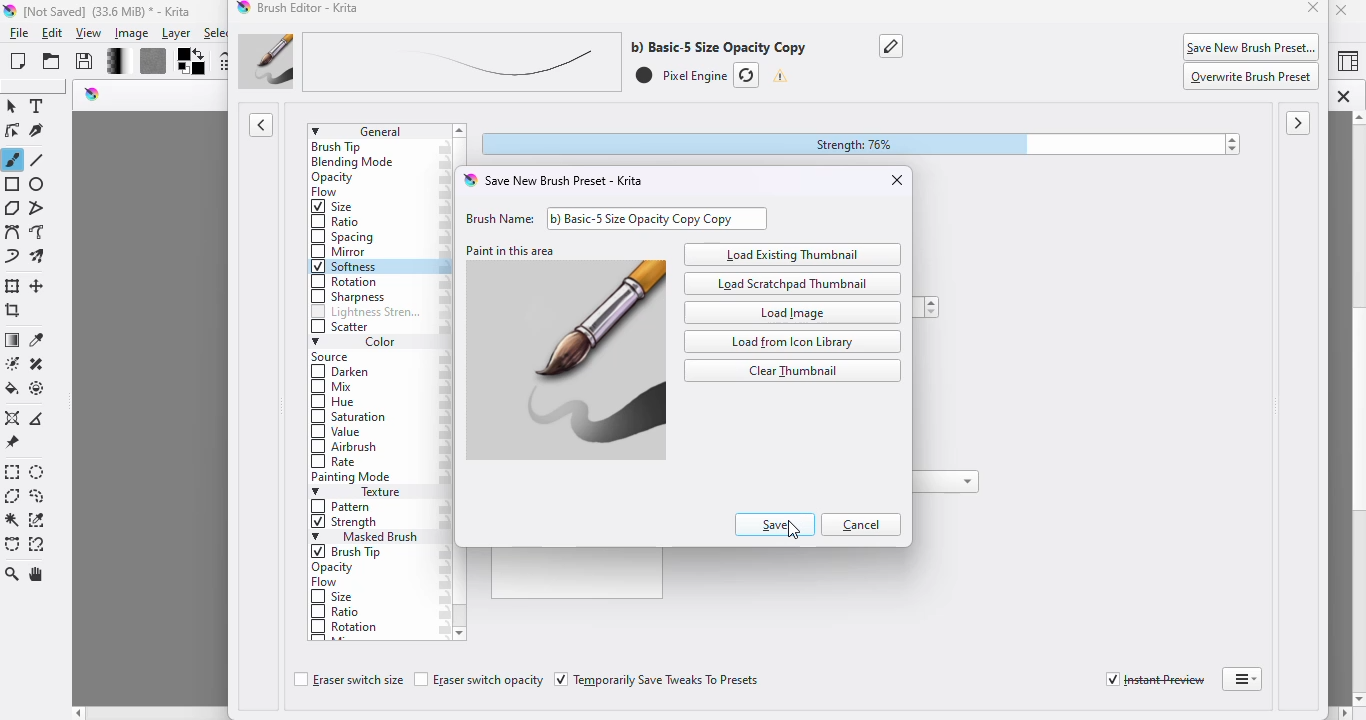  I want to click on instant preview, so click(1155, 680).